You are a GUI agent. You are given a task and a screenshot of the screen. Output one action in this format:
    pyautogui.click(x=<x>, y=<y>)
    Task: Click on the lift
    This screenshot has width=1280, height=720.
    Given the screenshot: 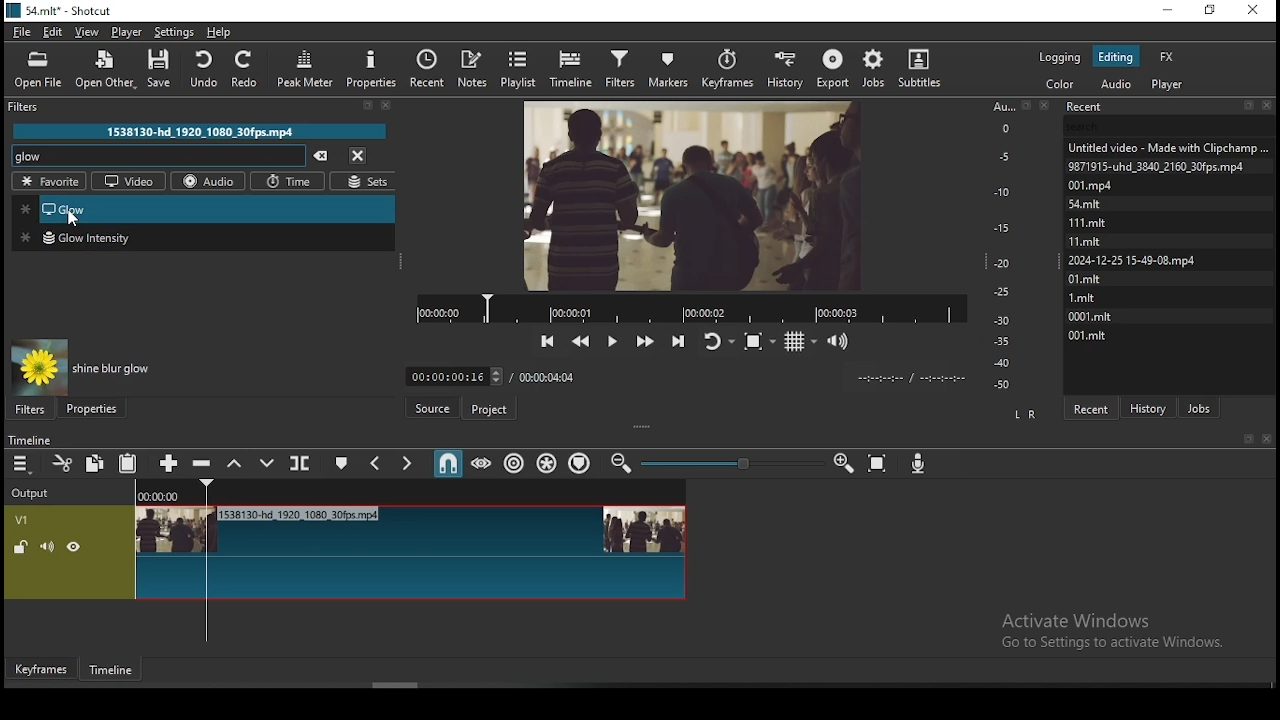 What is the action you would take?
    pyautogui.click(x=231, y=463)
    